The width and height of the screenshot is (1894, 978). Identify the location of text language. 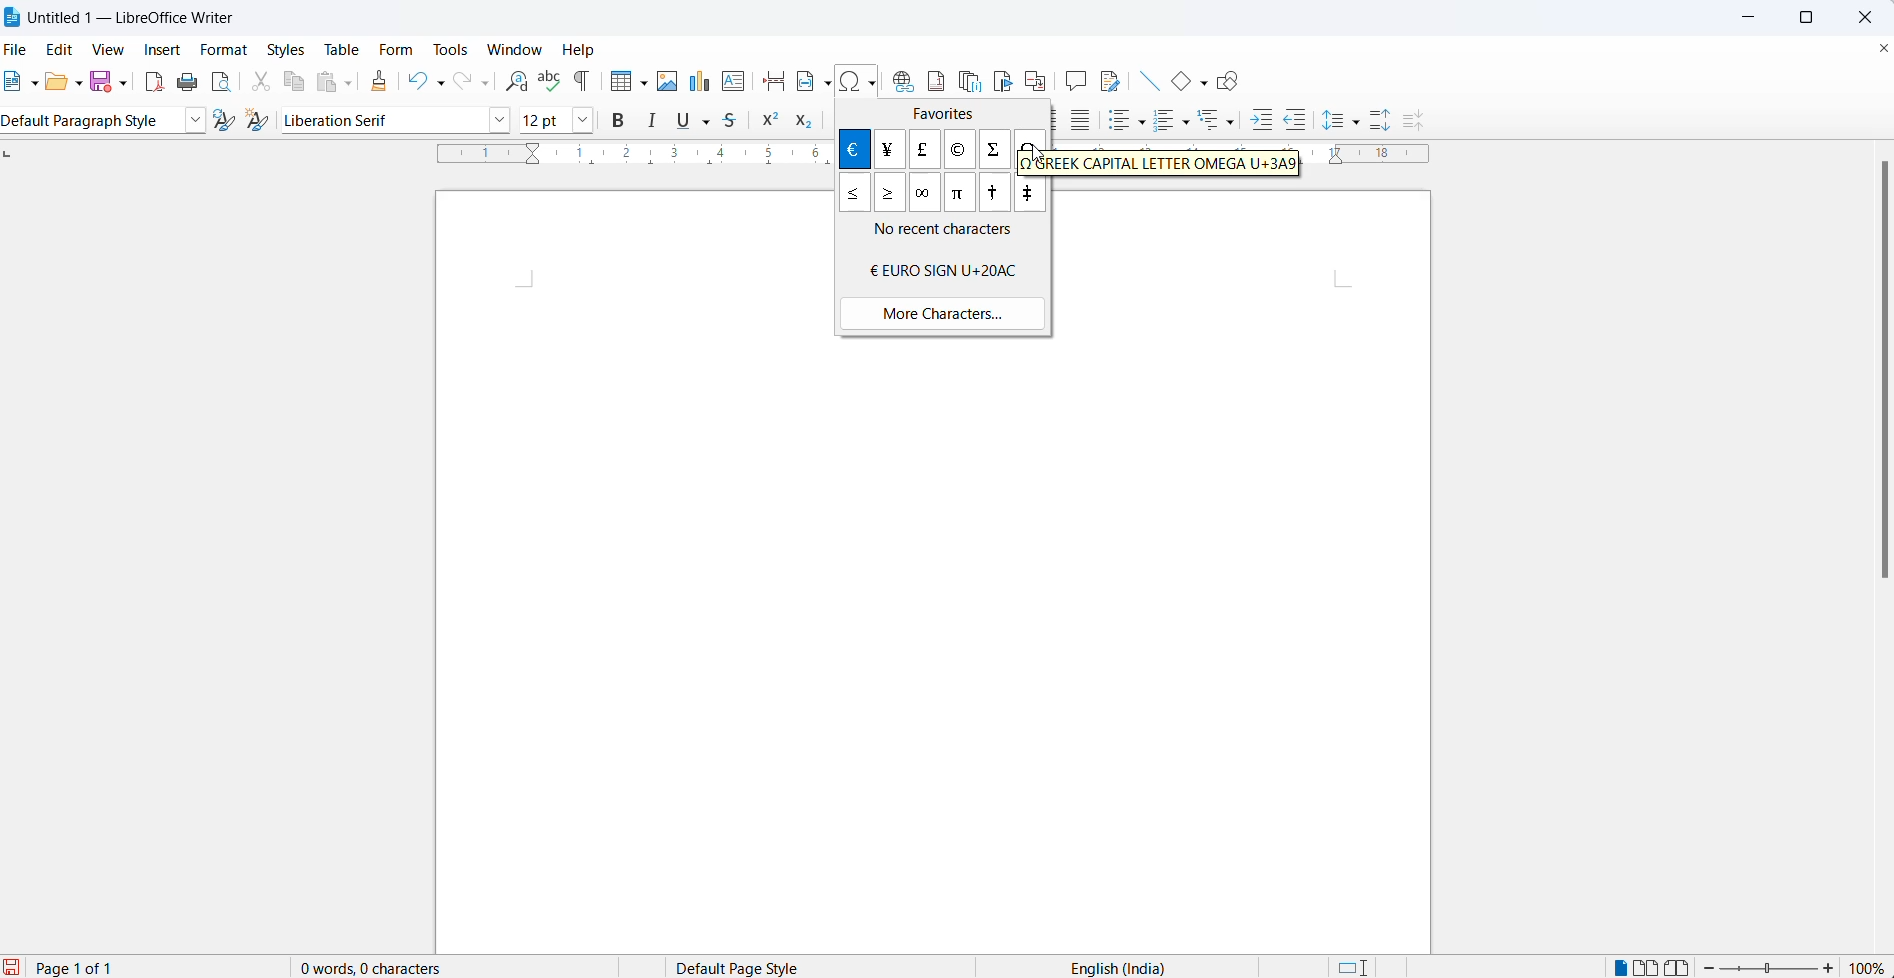
(1105, 968).